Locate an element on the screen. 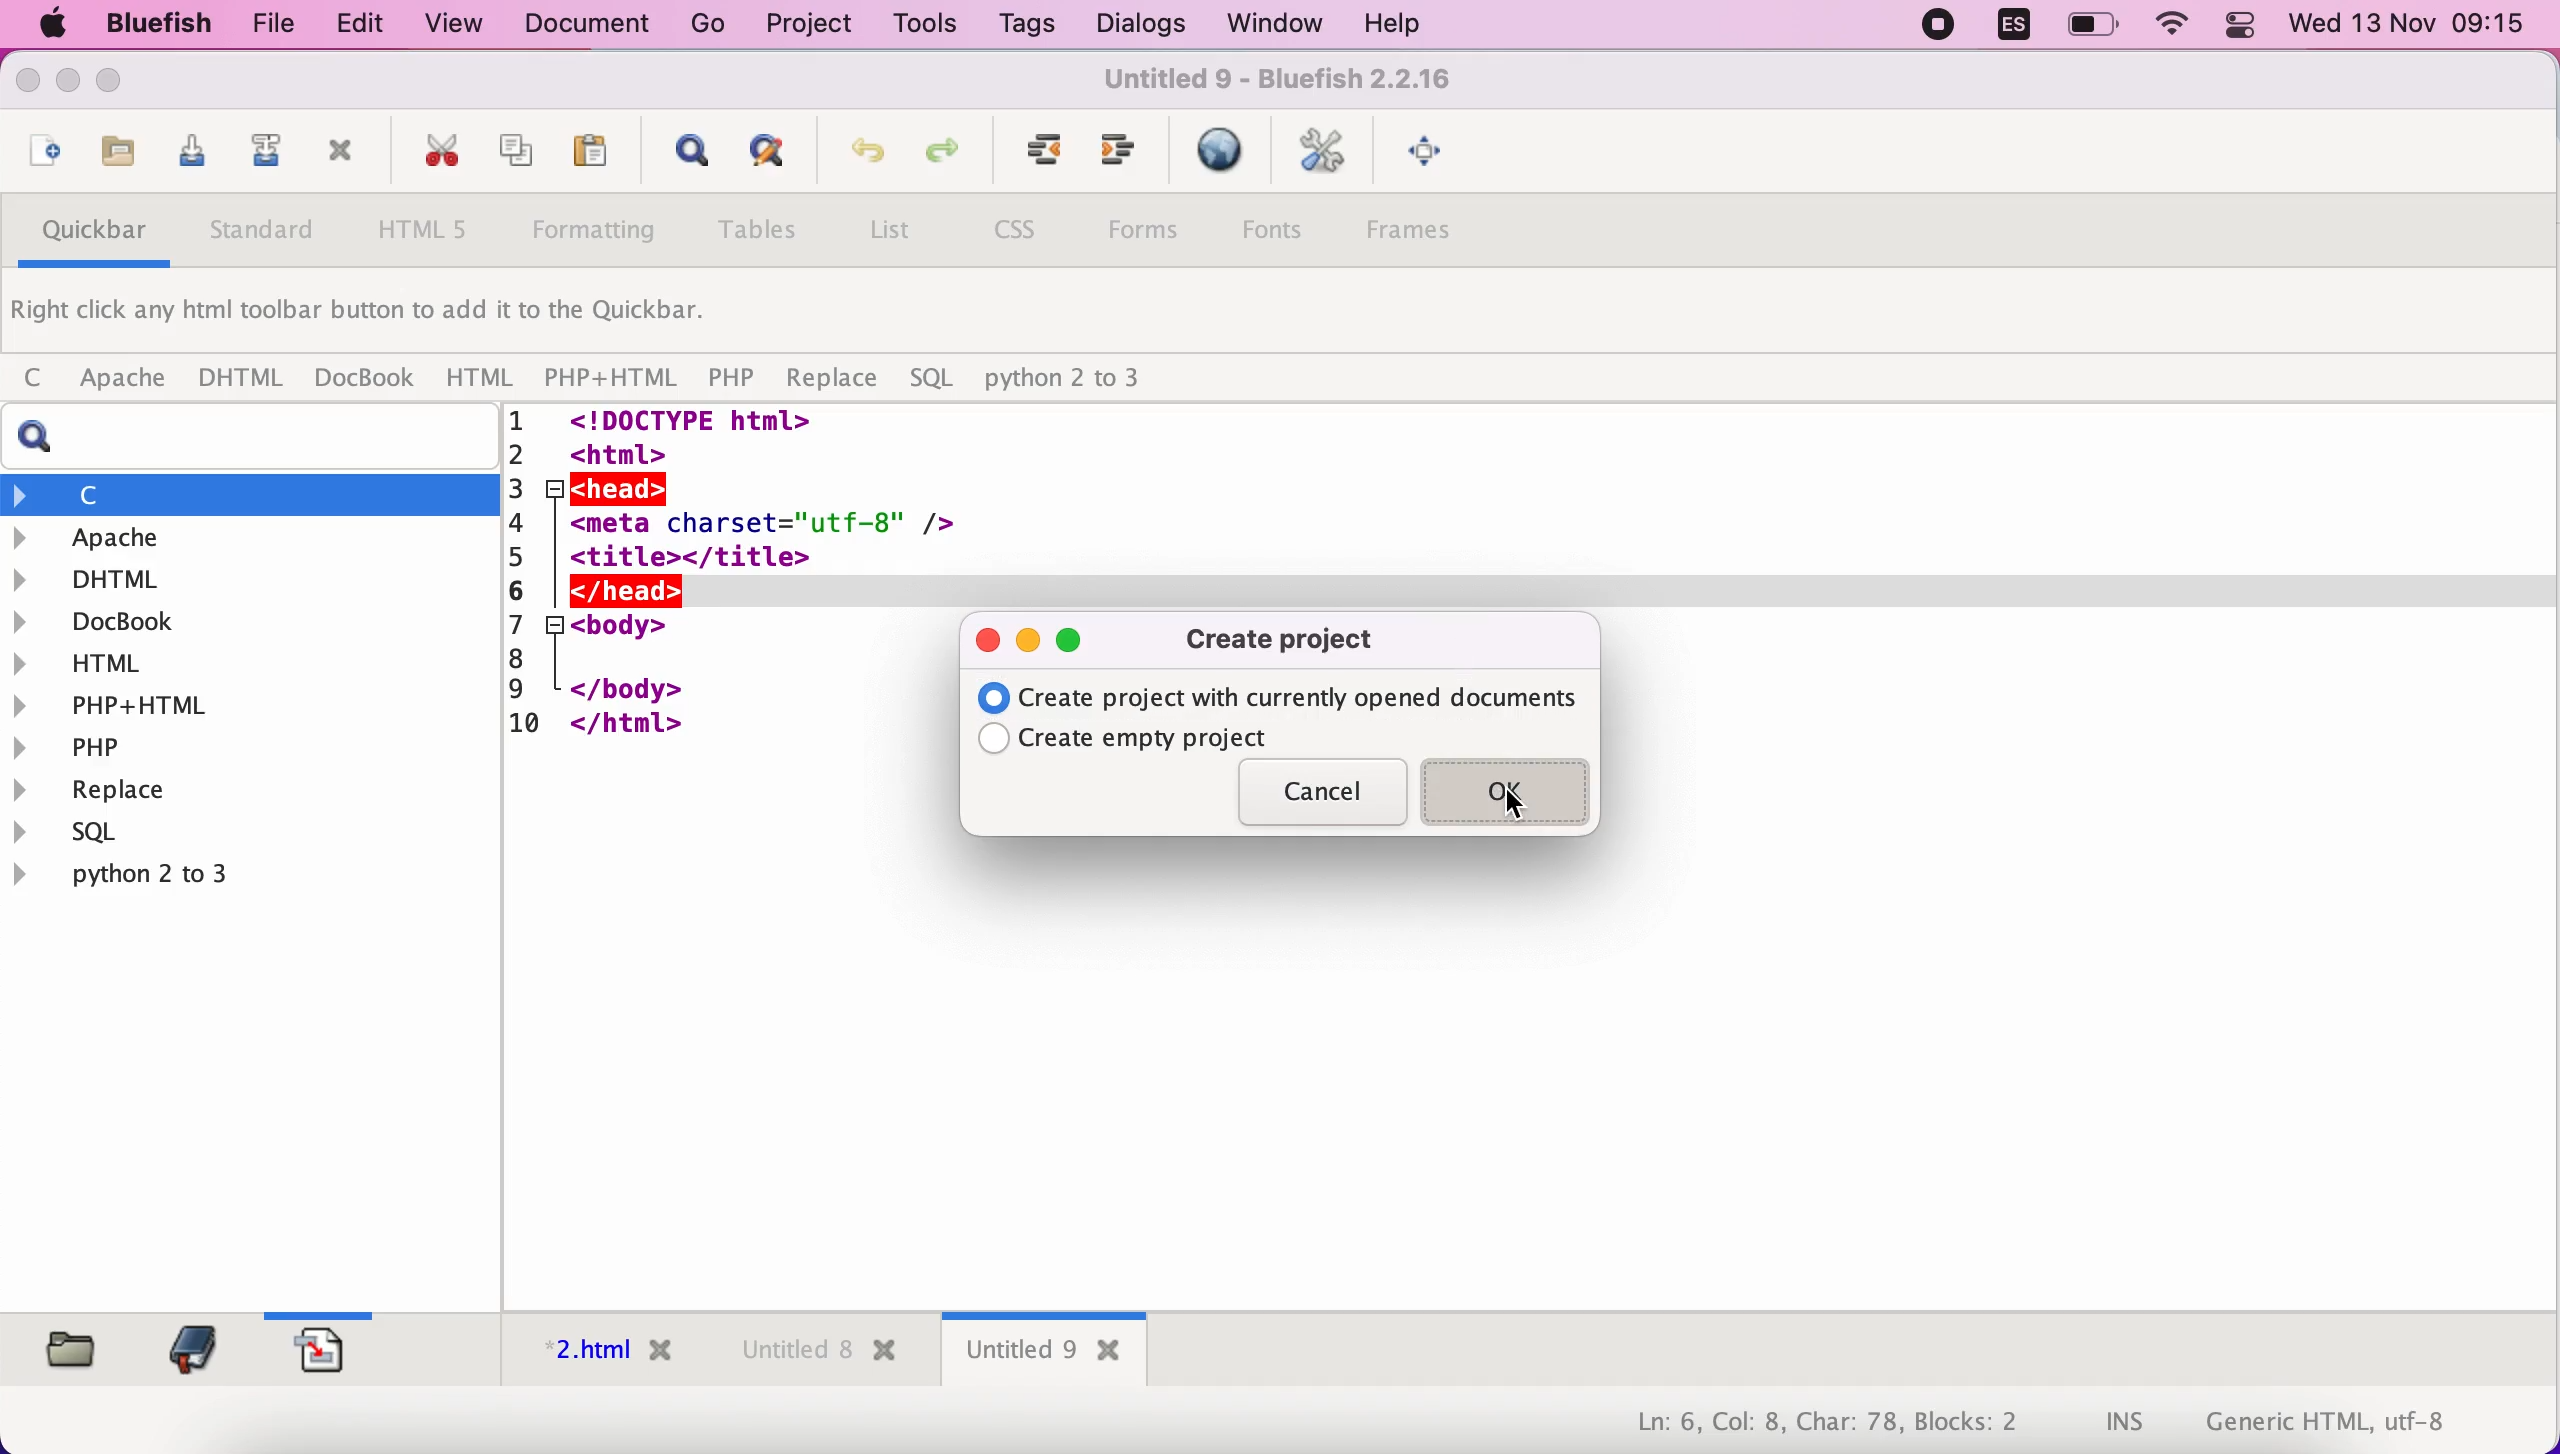 Image resolution: width=2560 pixels, height=1454 pixels. tab is located at coordinates (1045, 1353).